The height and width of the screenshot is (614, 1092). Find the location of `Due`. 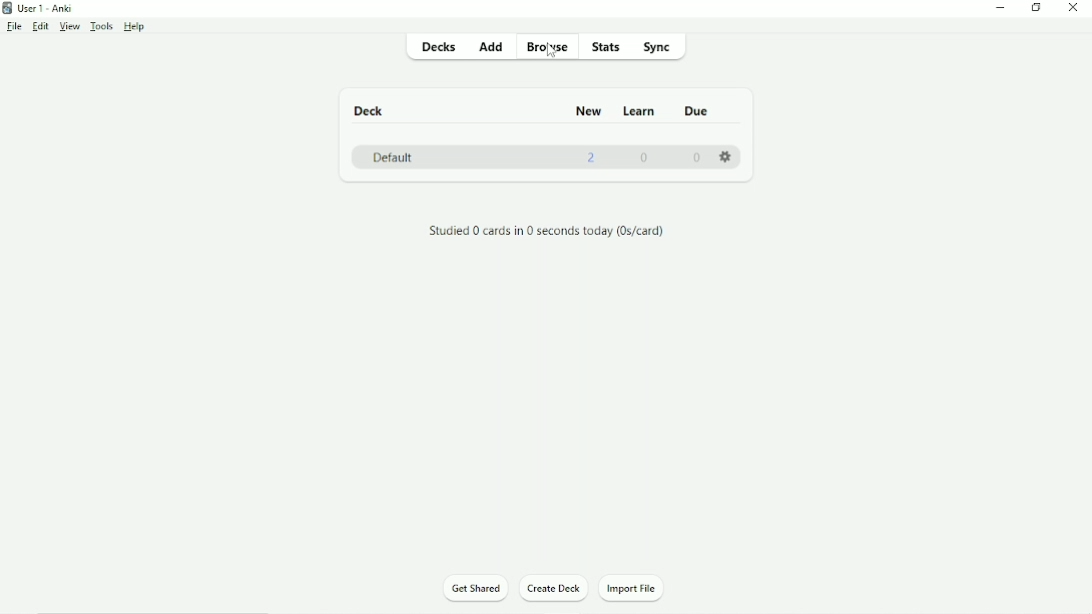

Due is located at coordinates (695, 109).